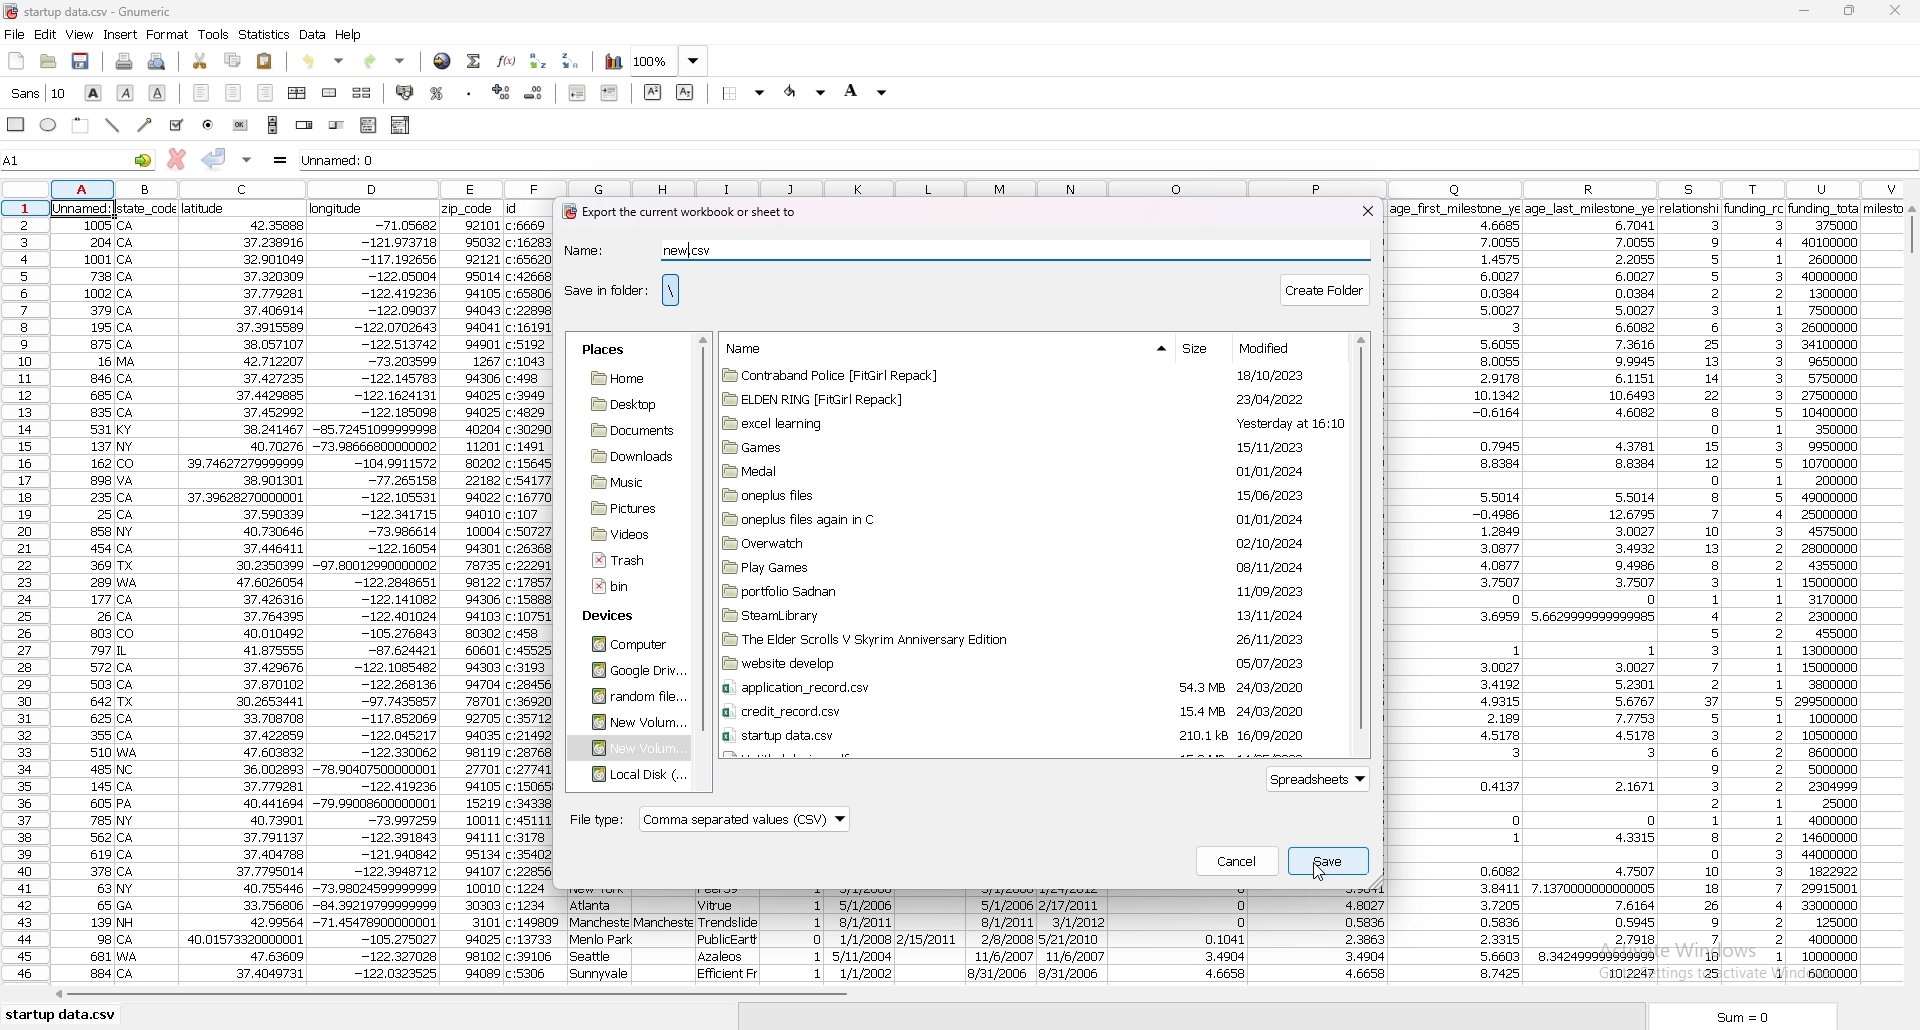  What do you see at coordinates (1024, 568) in the screenshot?
I see `folder` at bounding box center [1024, 568].